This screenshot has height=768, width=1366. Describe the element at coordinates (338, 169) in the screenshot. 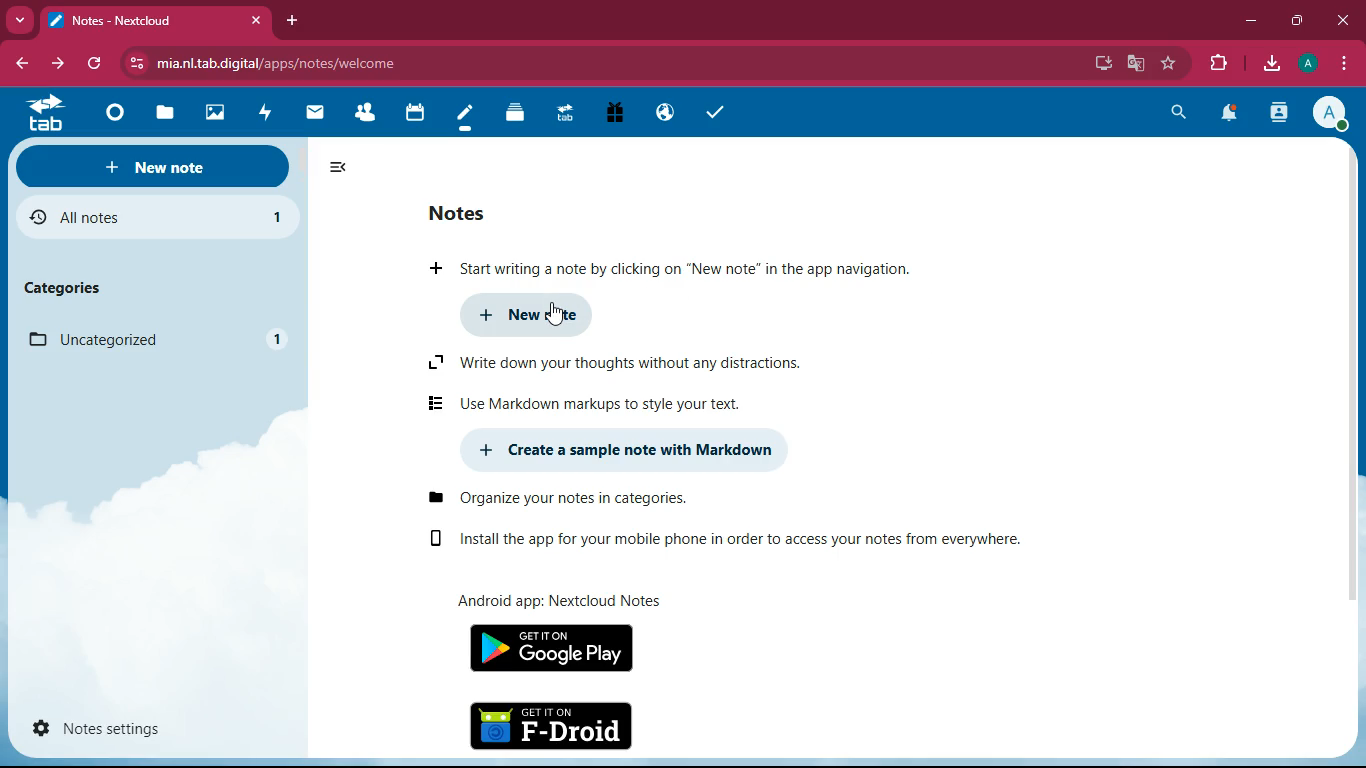

I see `minimize` at that location.